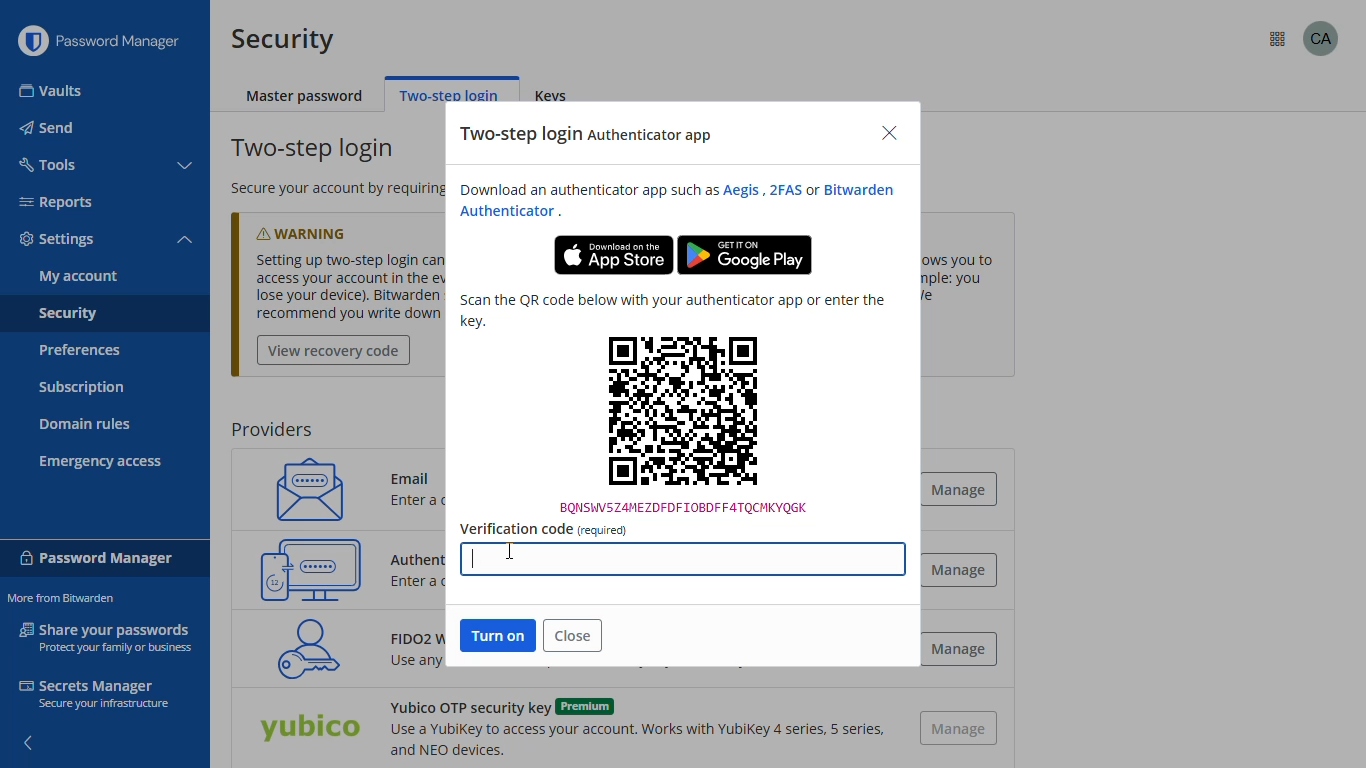  Describe the element at coordinates (93, 693) in the screenshot. I see `secrets manager` at that location.